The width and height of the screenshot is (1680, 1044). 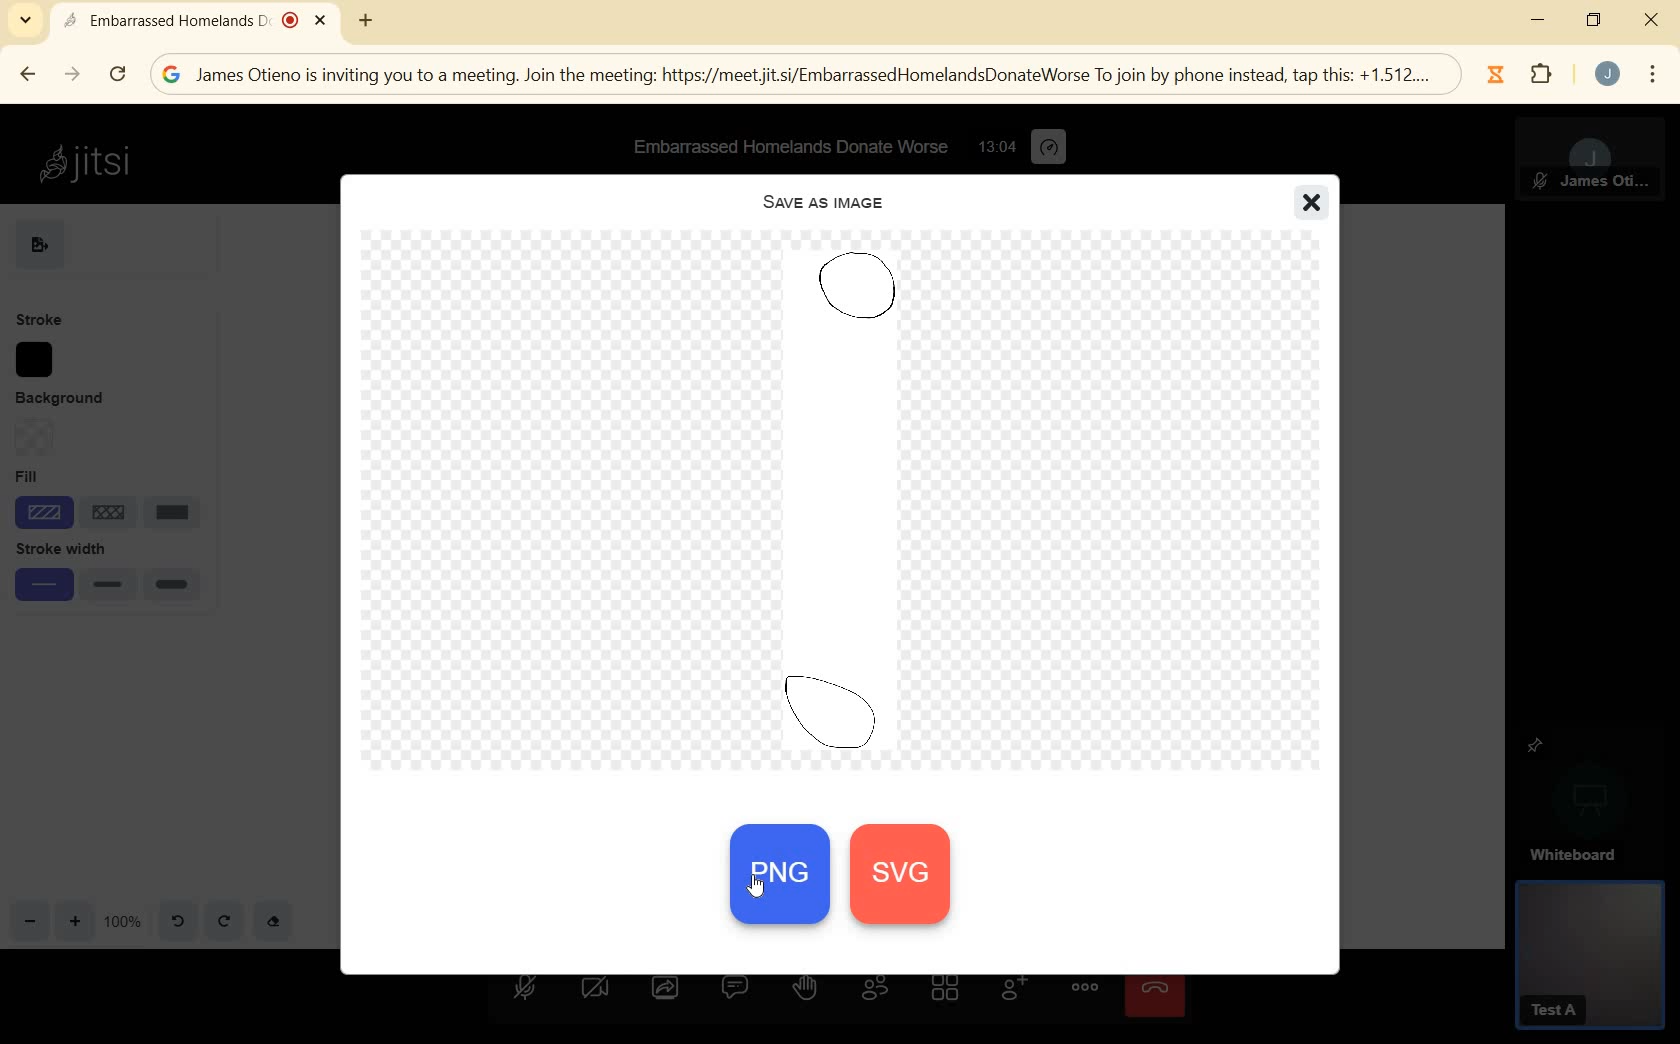 What do you see at coordinates (1312, 201) in the screenshot?
I see `close` at bounding box center [1312, 201].